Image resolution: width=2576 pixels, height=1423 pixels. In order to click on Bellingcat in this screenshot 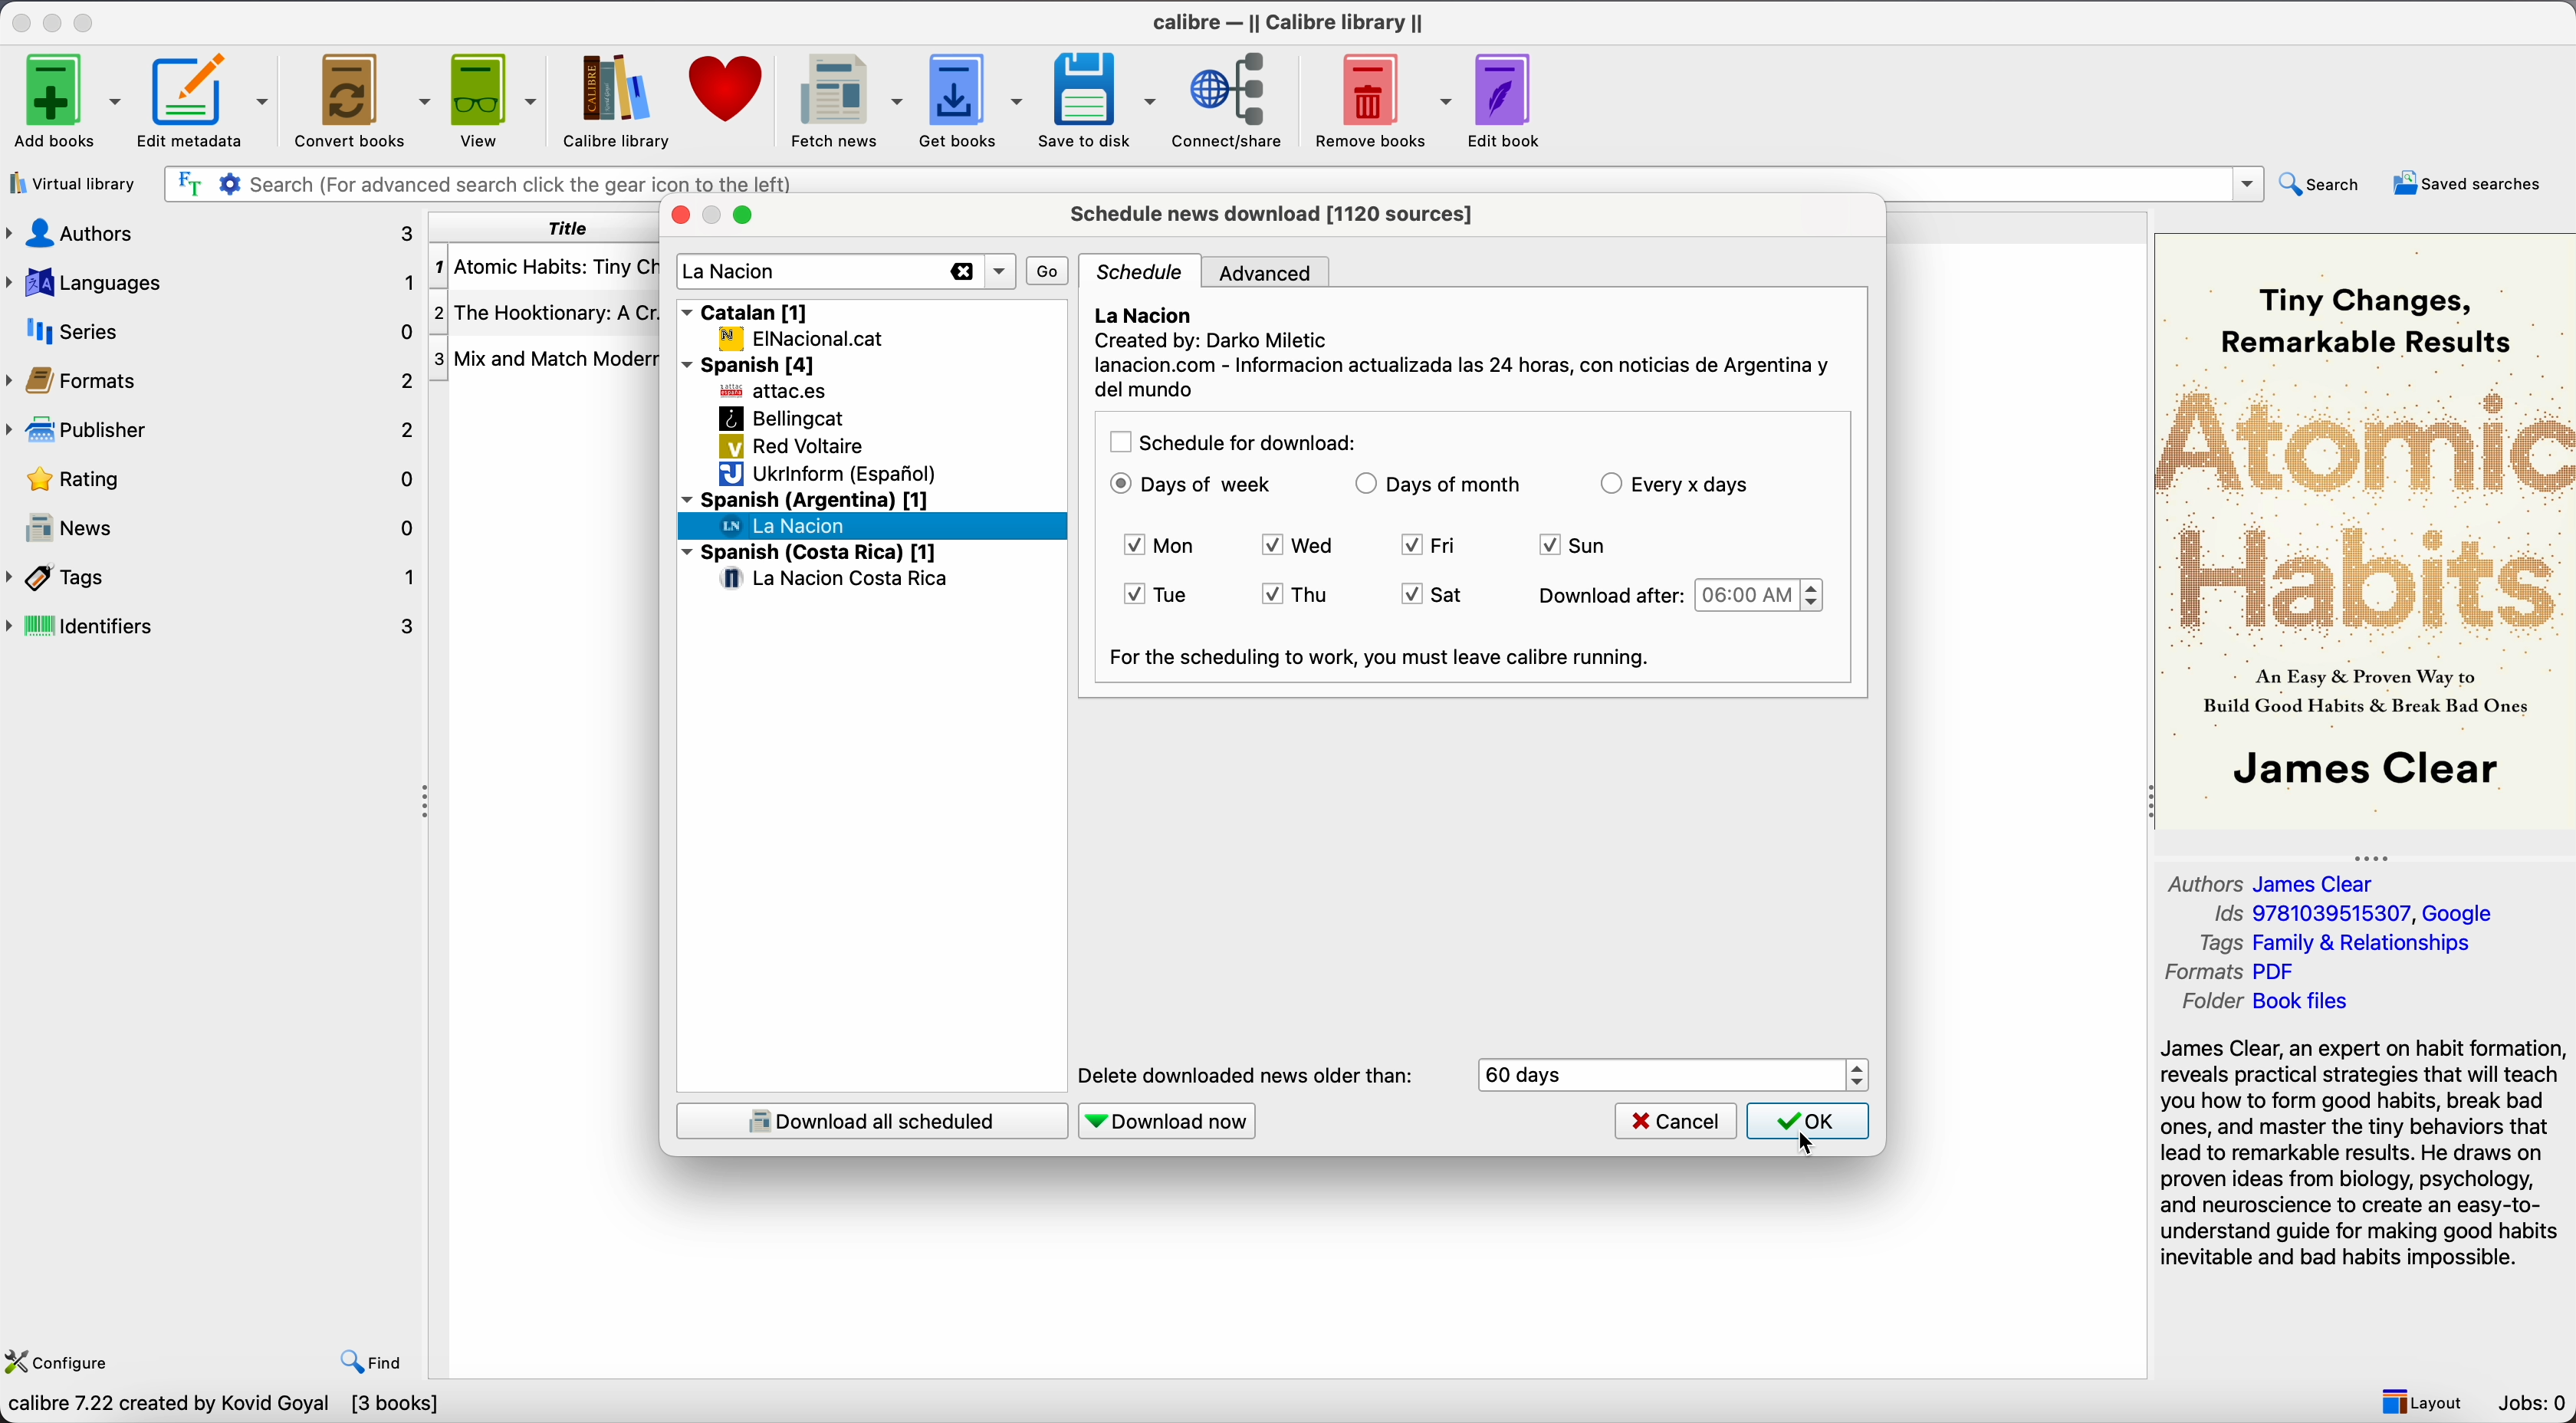, I will do `click(781, 418)`.